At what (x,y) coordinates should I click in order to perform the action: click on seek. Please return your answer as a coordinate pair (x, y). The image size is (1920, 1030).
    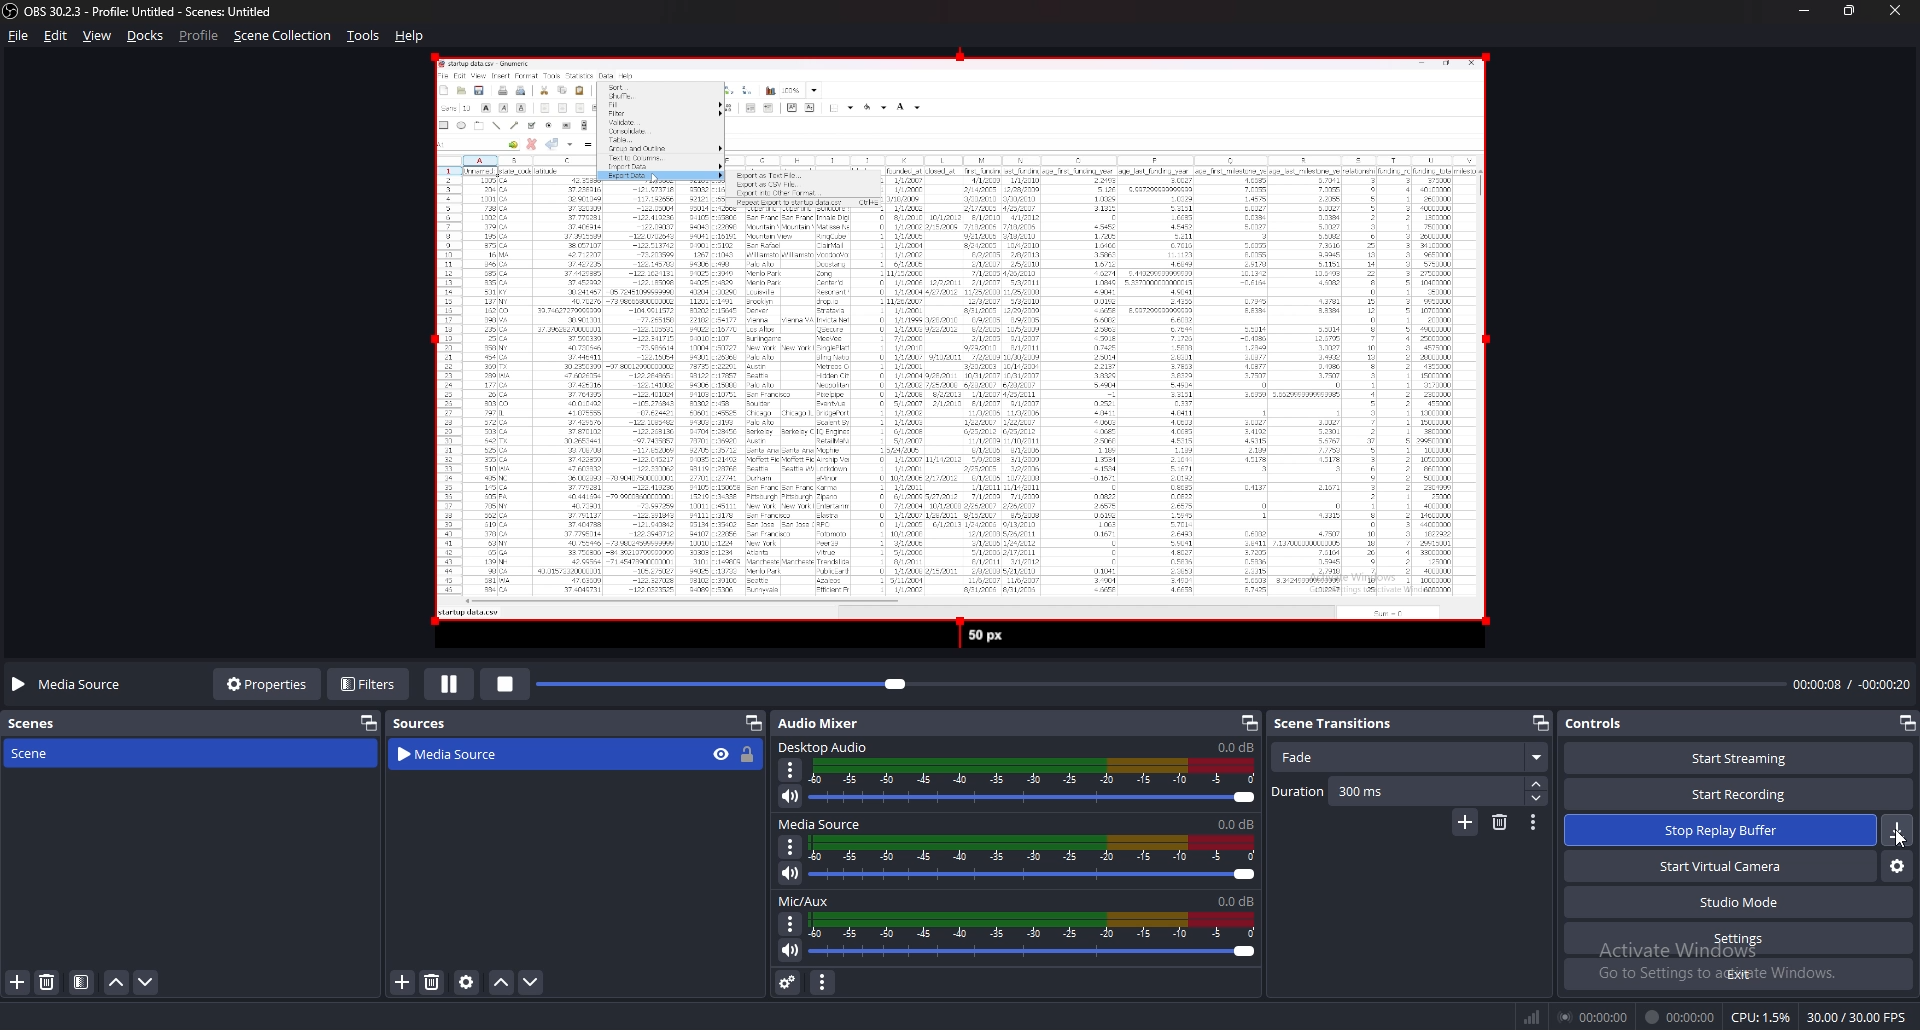
    Looking at the image, I should click on (1161, 685).